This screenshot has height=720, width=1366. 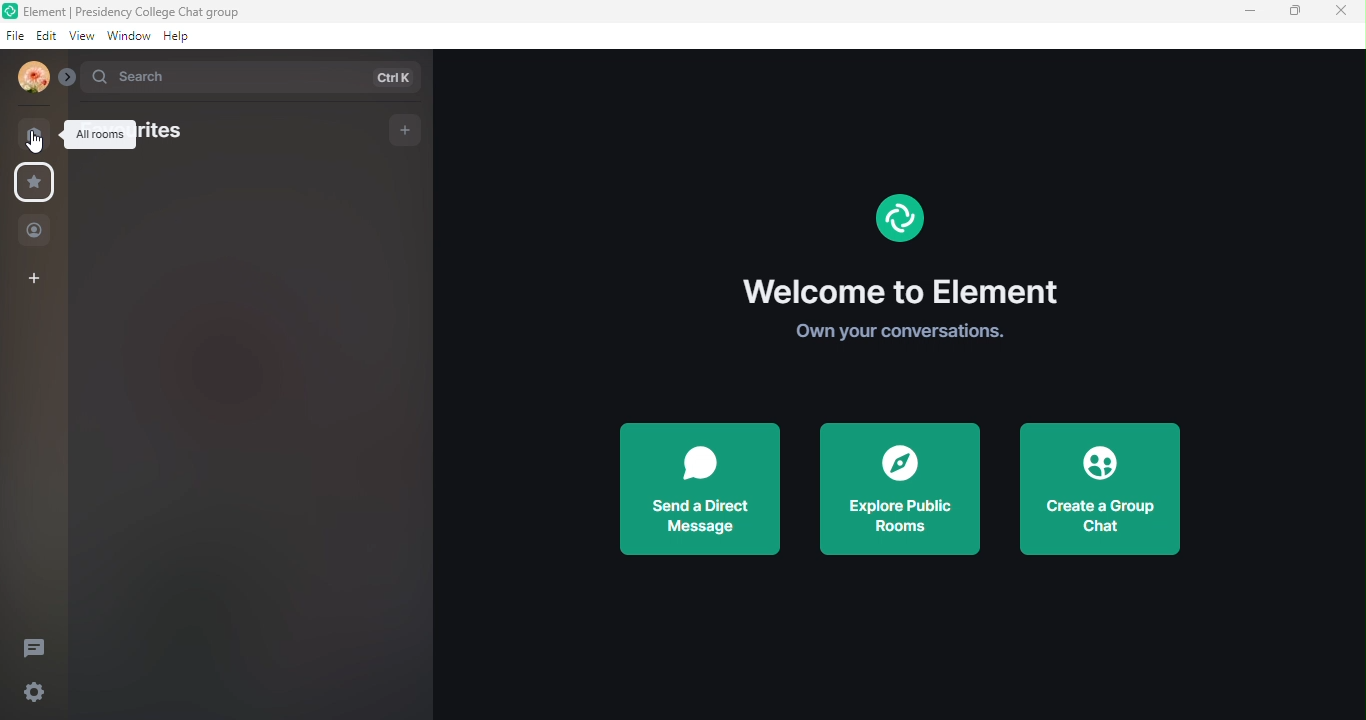 I want to click on threads, so click(x=41, y=646).